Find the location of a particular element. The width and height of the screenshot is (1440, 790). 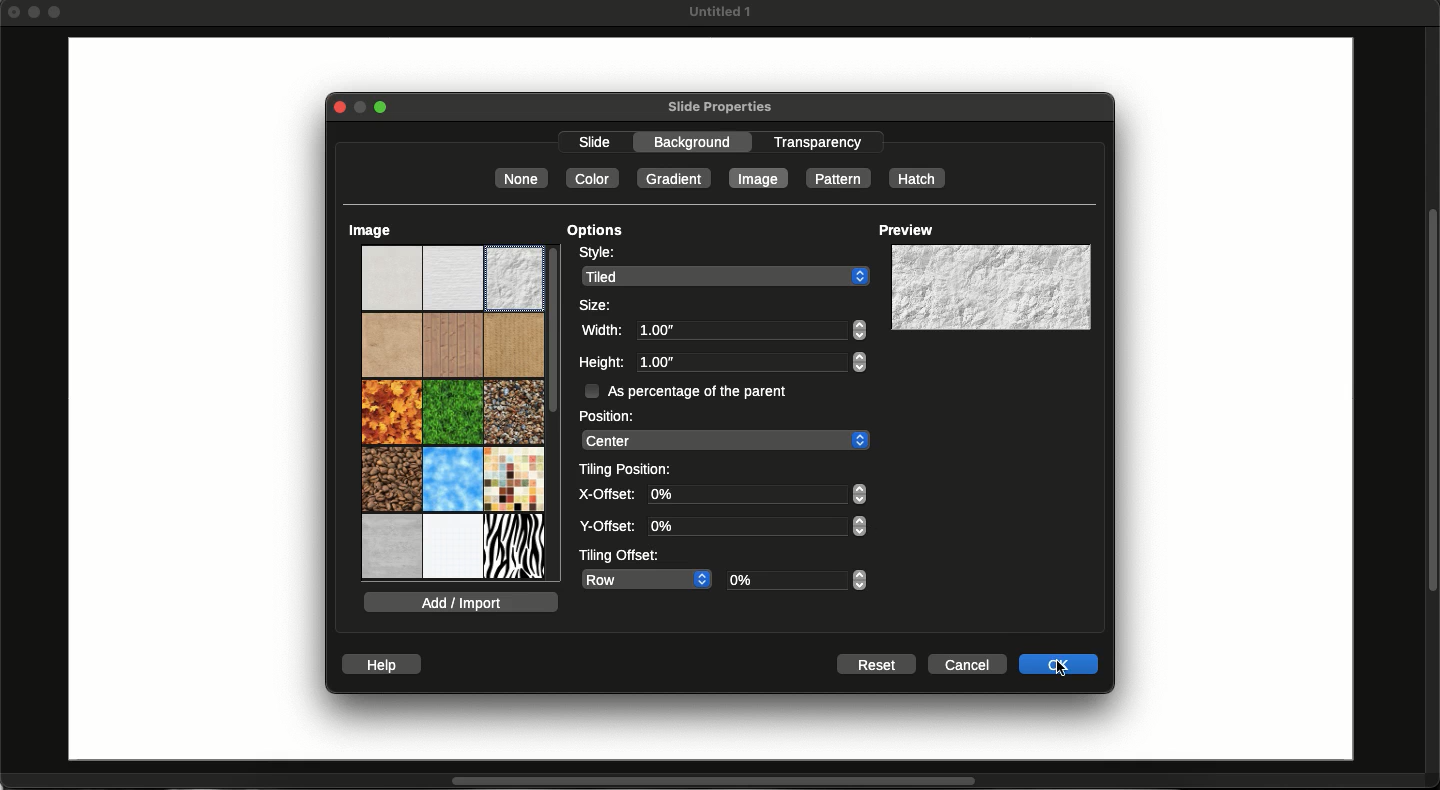

cursor is located at coordinates (1063, 668).